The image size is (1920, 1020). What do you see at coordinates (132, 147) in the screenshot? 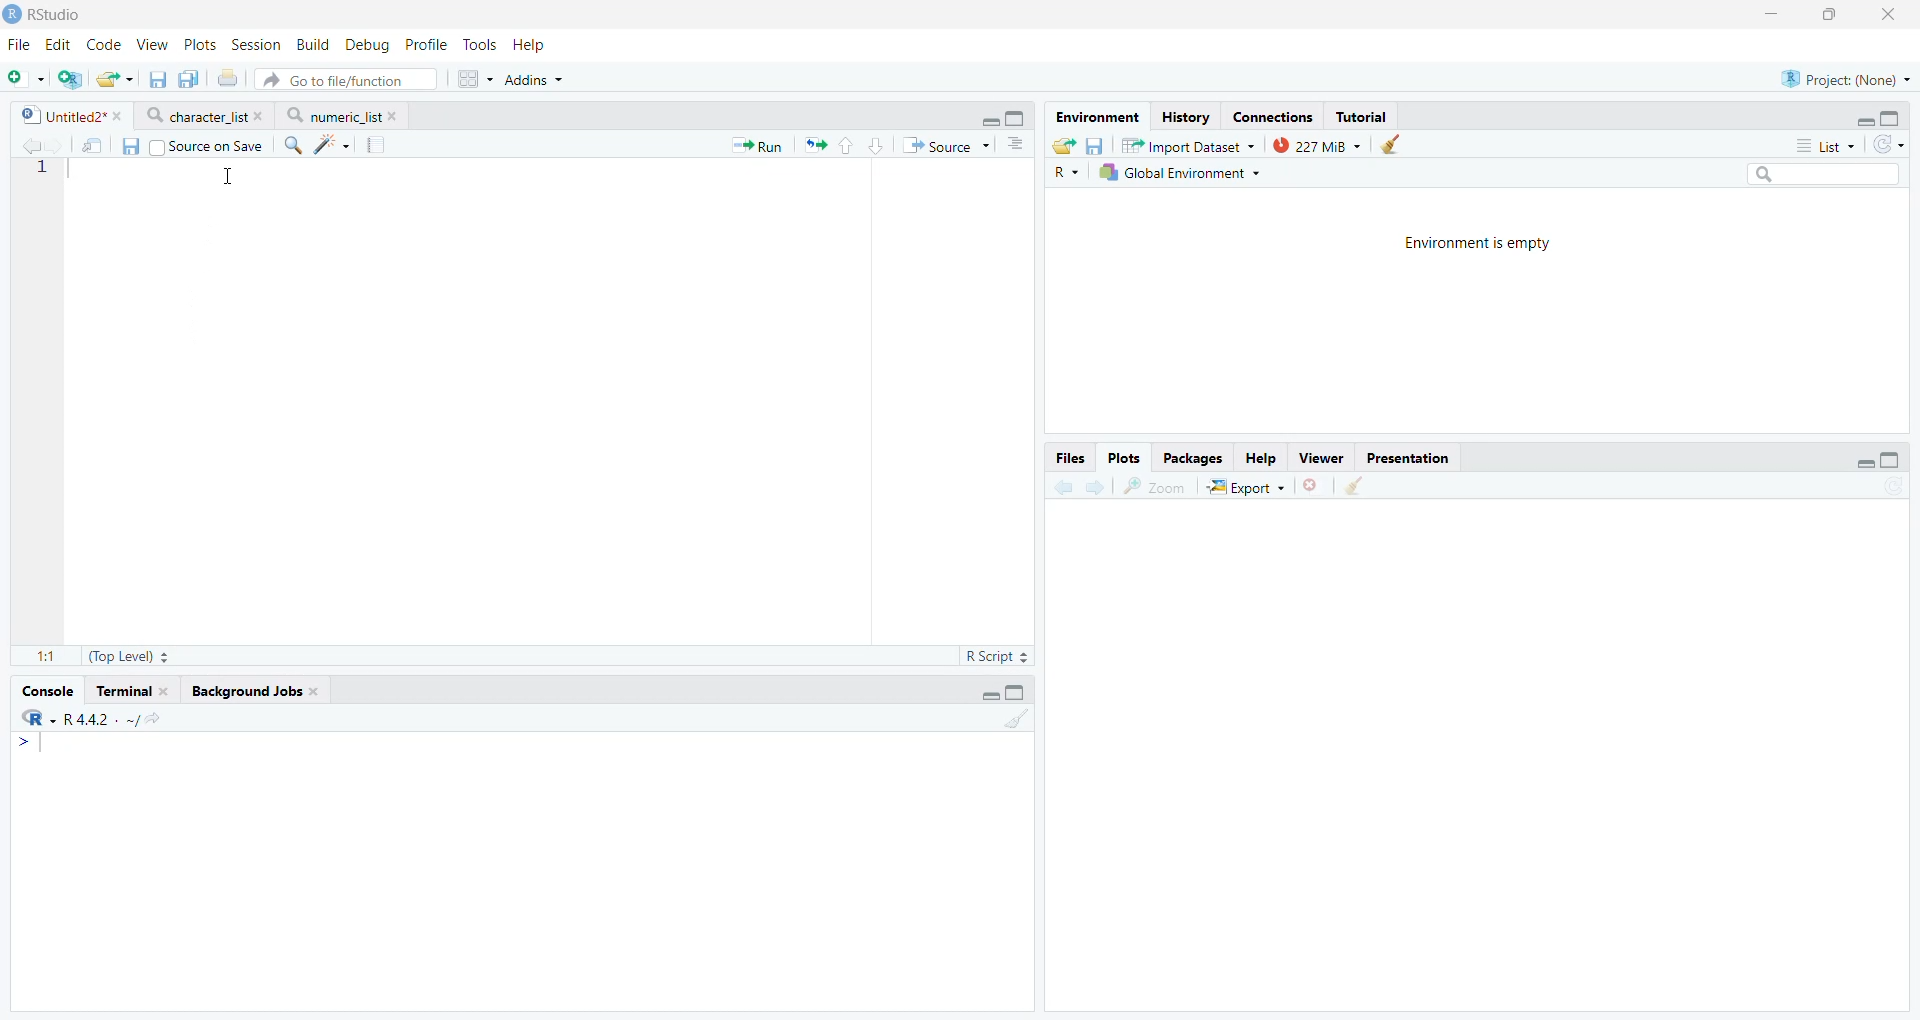
I see `Save` at bounding box center [132, 147].